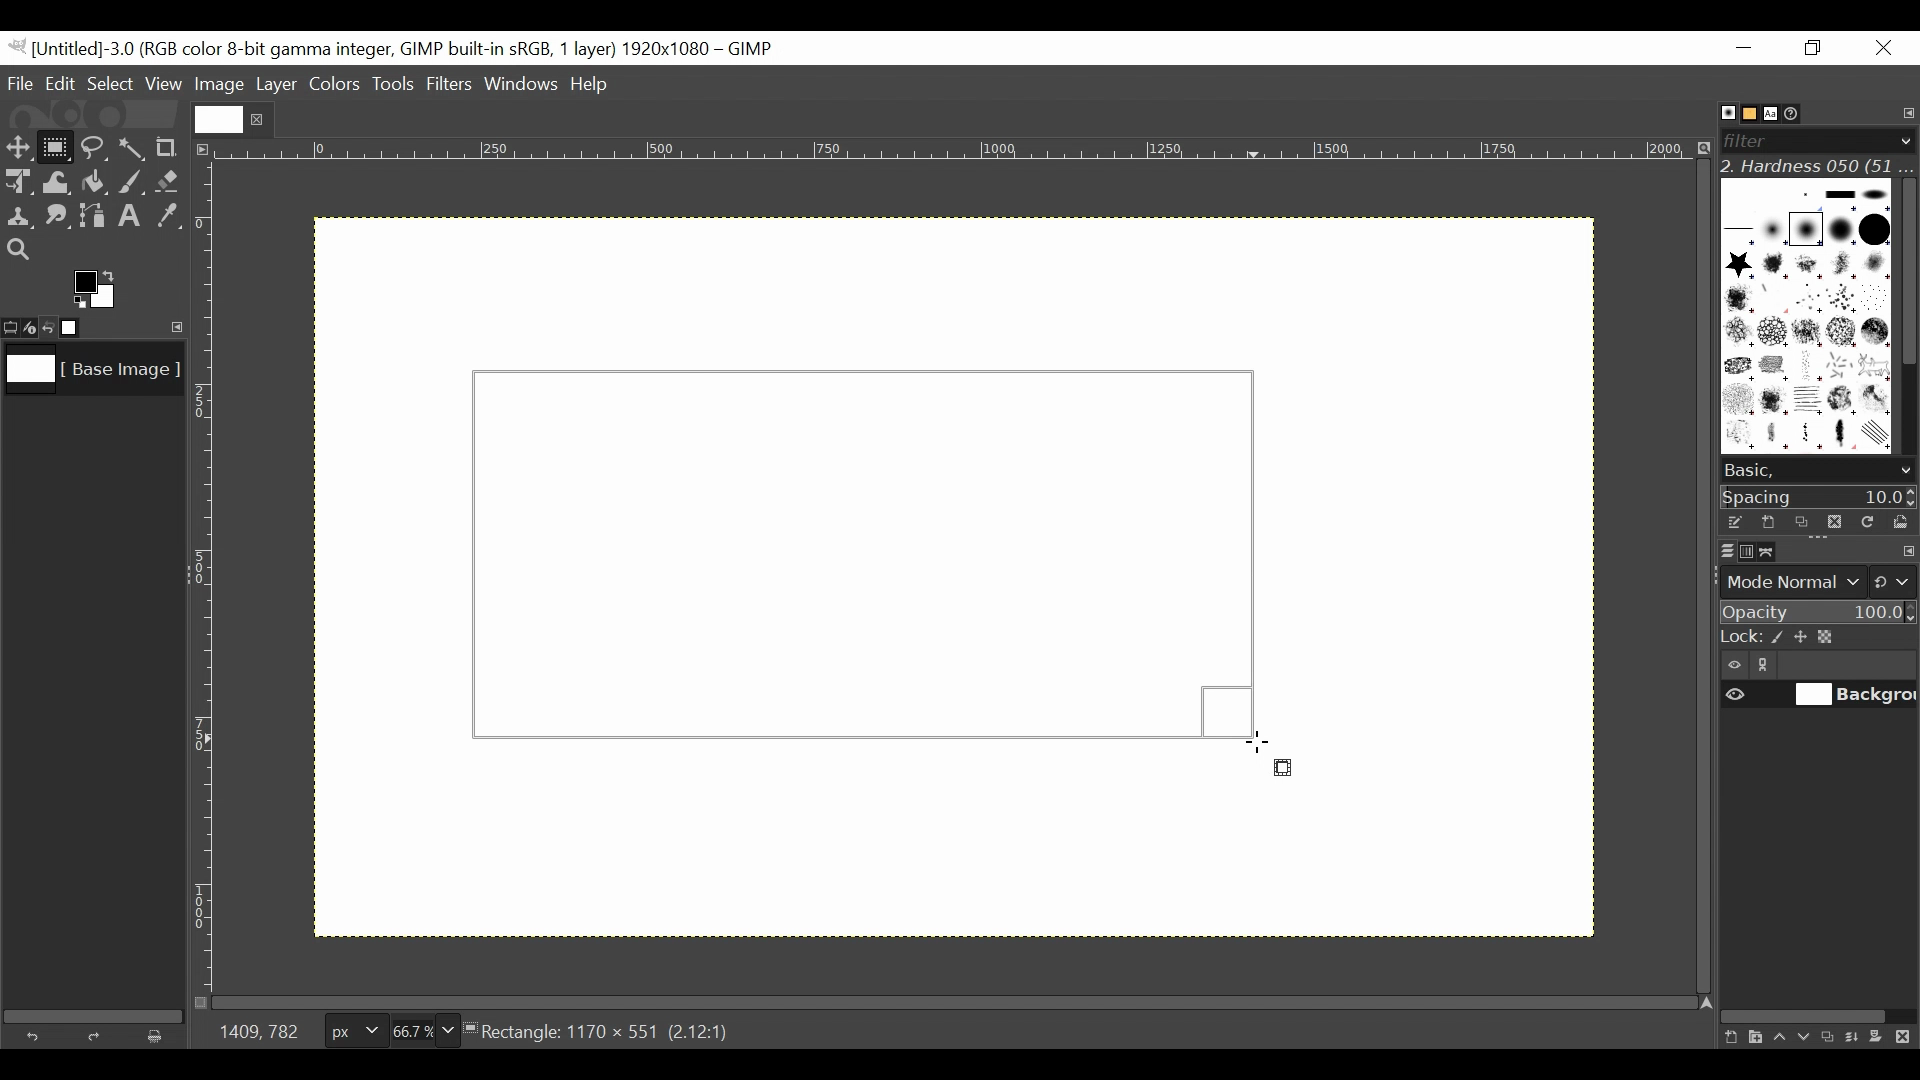 The width and height of the screenshot is (1920, 1080). What do you see at coordinates (98, 288) in the screenshot?
I see `Active background color` at bounding box center [98, 288].